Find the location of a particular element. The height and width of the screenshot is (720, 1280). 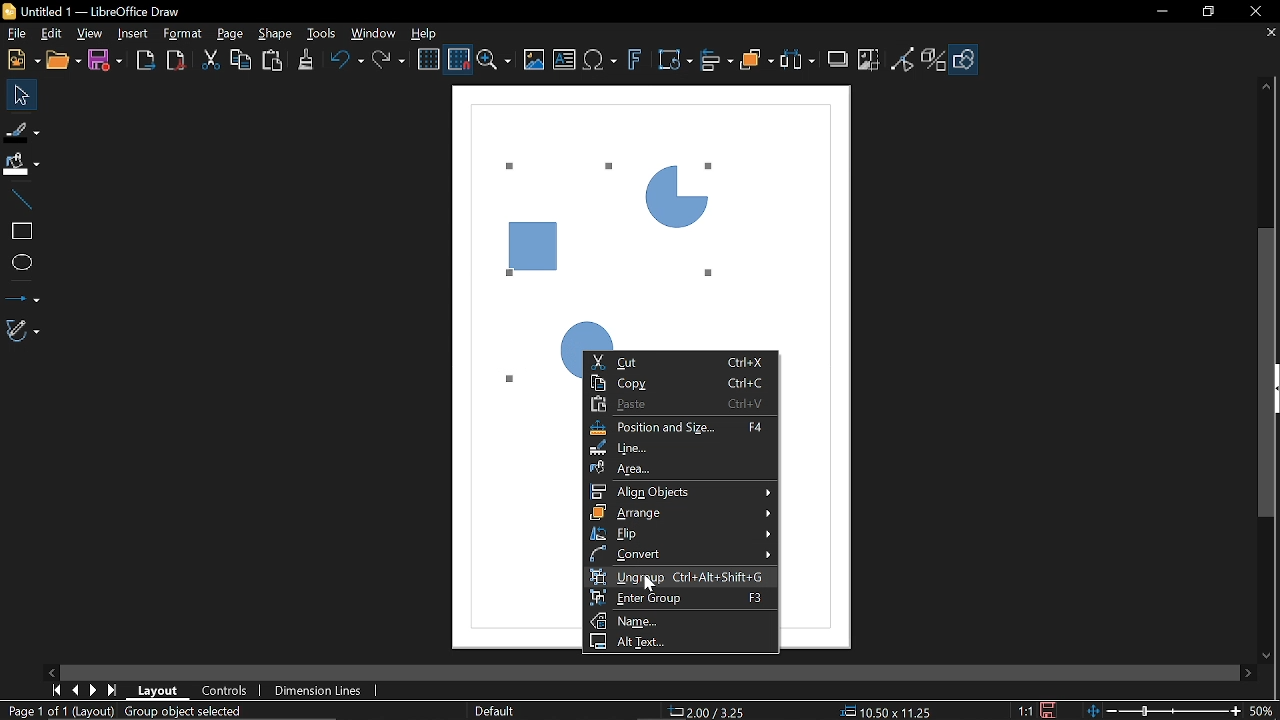

Help is located at coordinates (426, 34).